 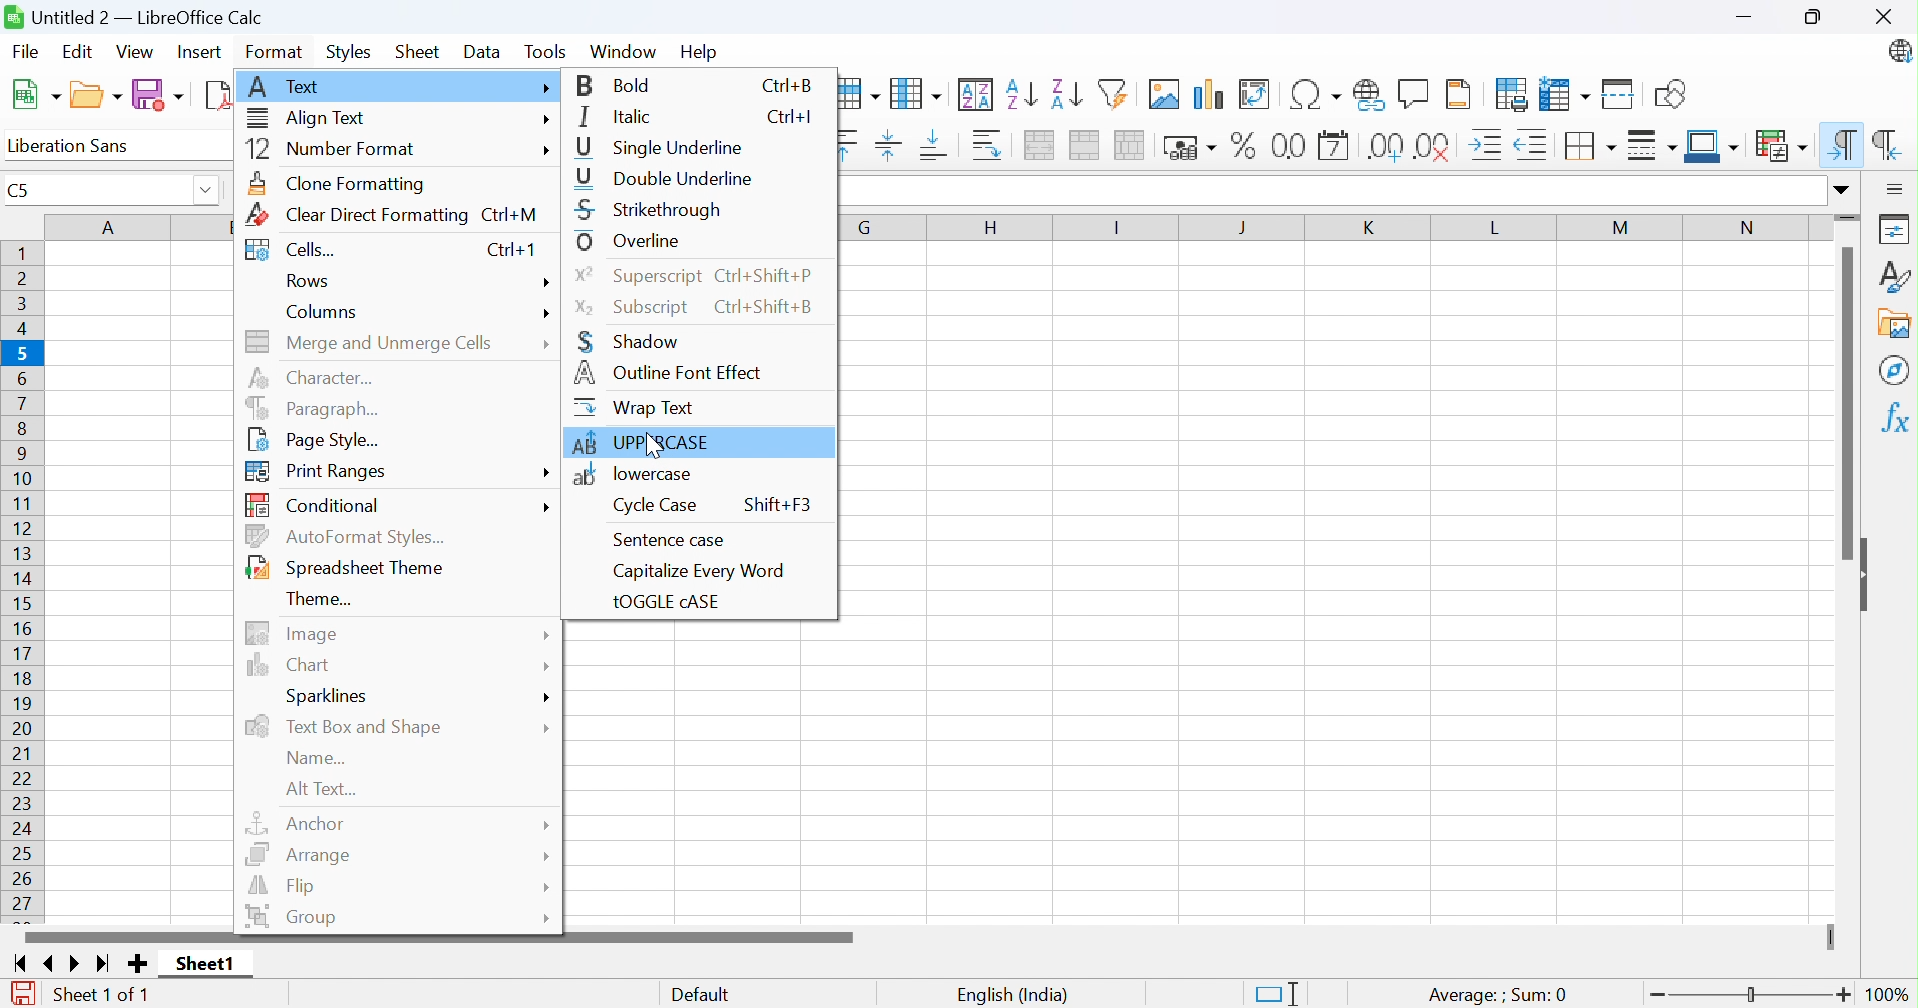 I want to click on Insert comment, so click(x=1415, y=92).